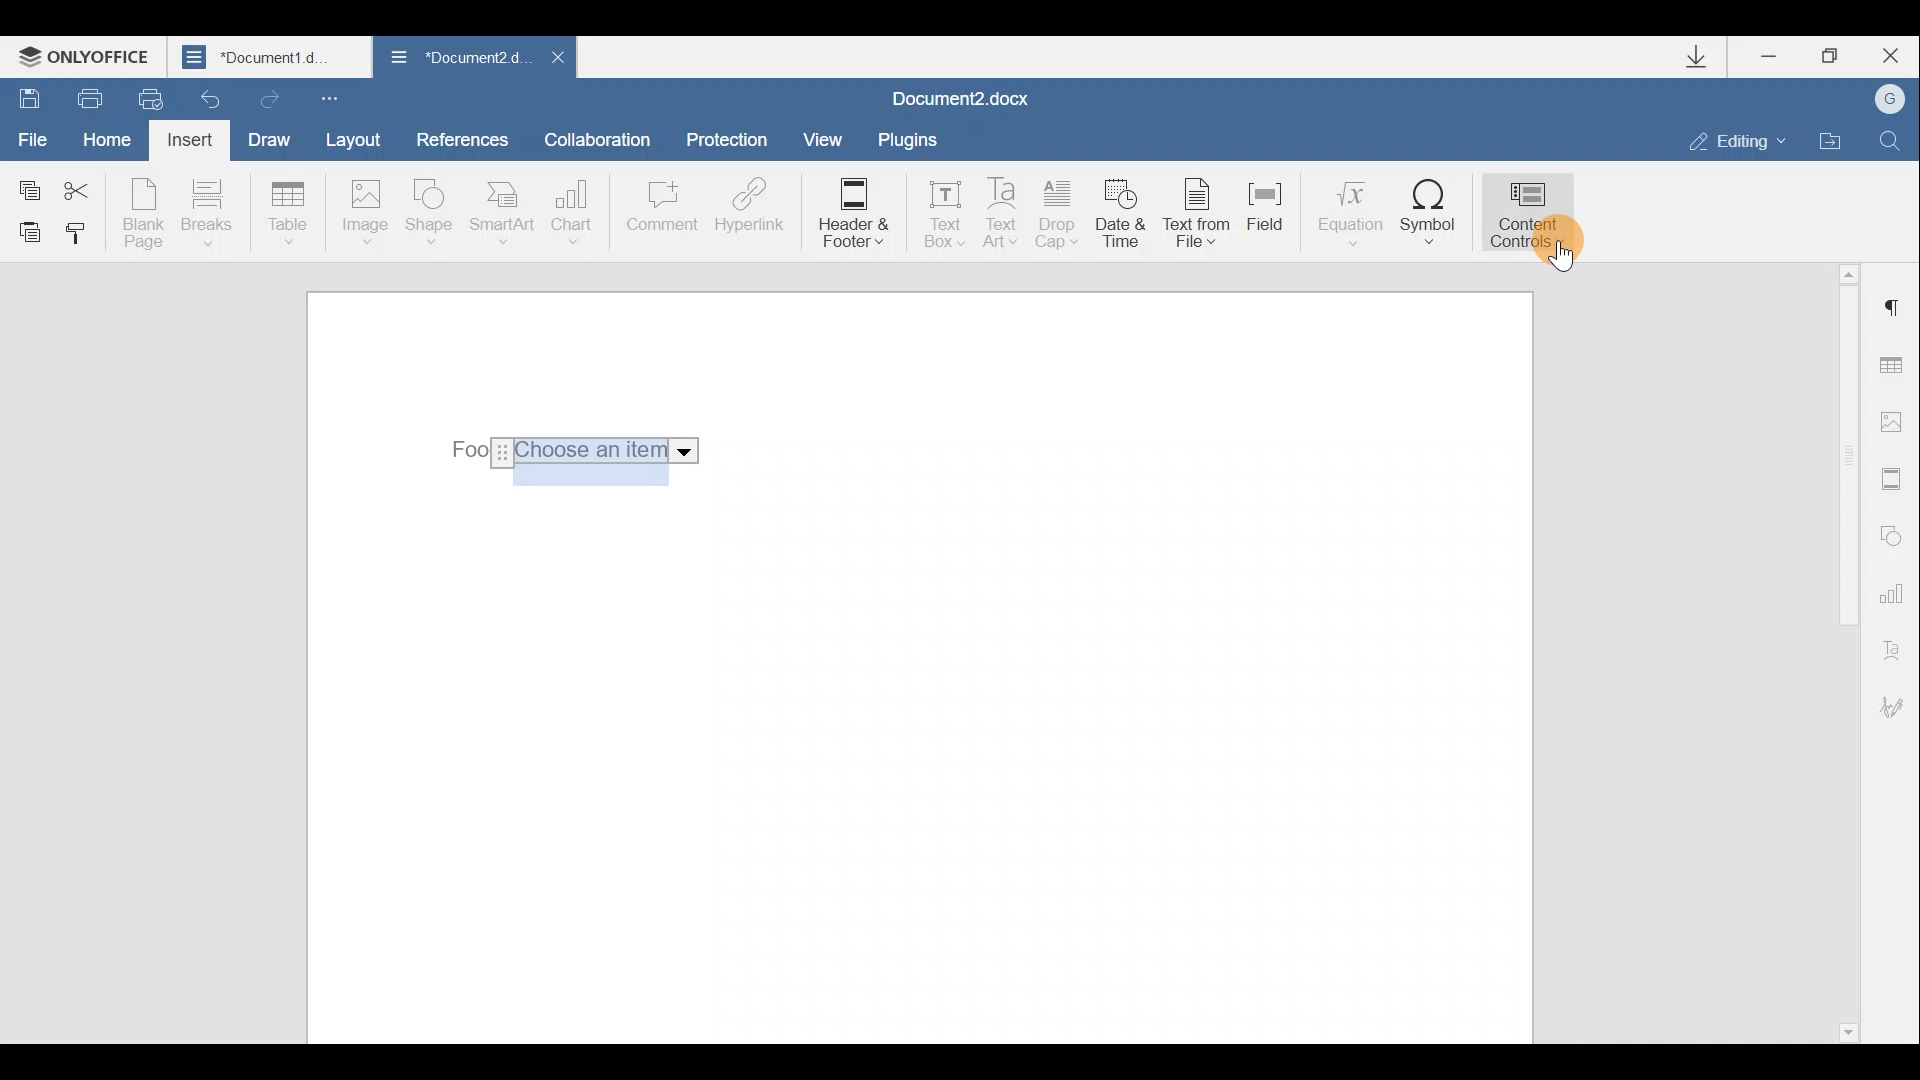 The width and height of the screenshot is (1920, 1080). What do you see at coordinates (1896, 422) in the screenshot?
I see `Image settings` at bounding box center [1896, 422].